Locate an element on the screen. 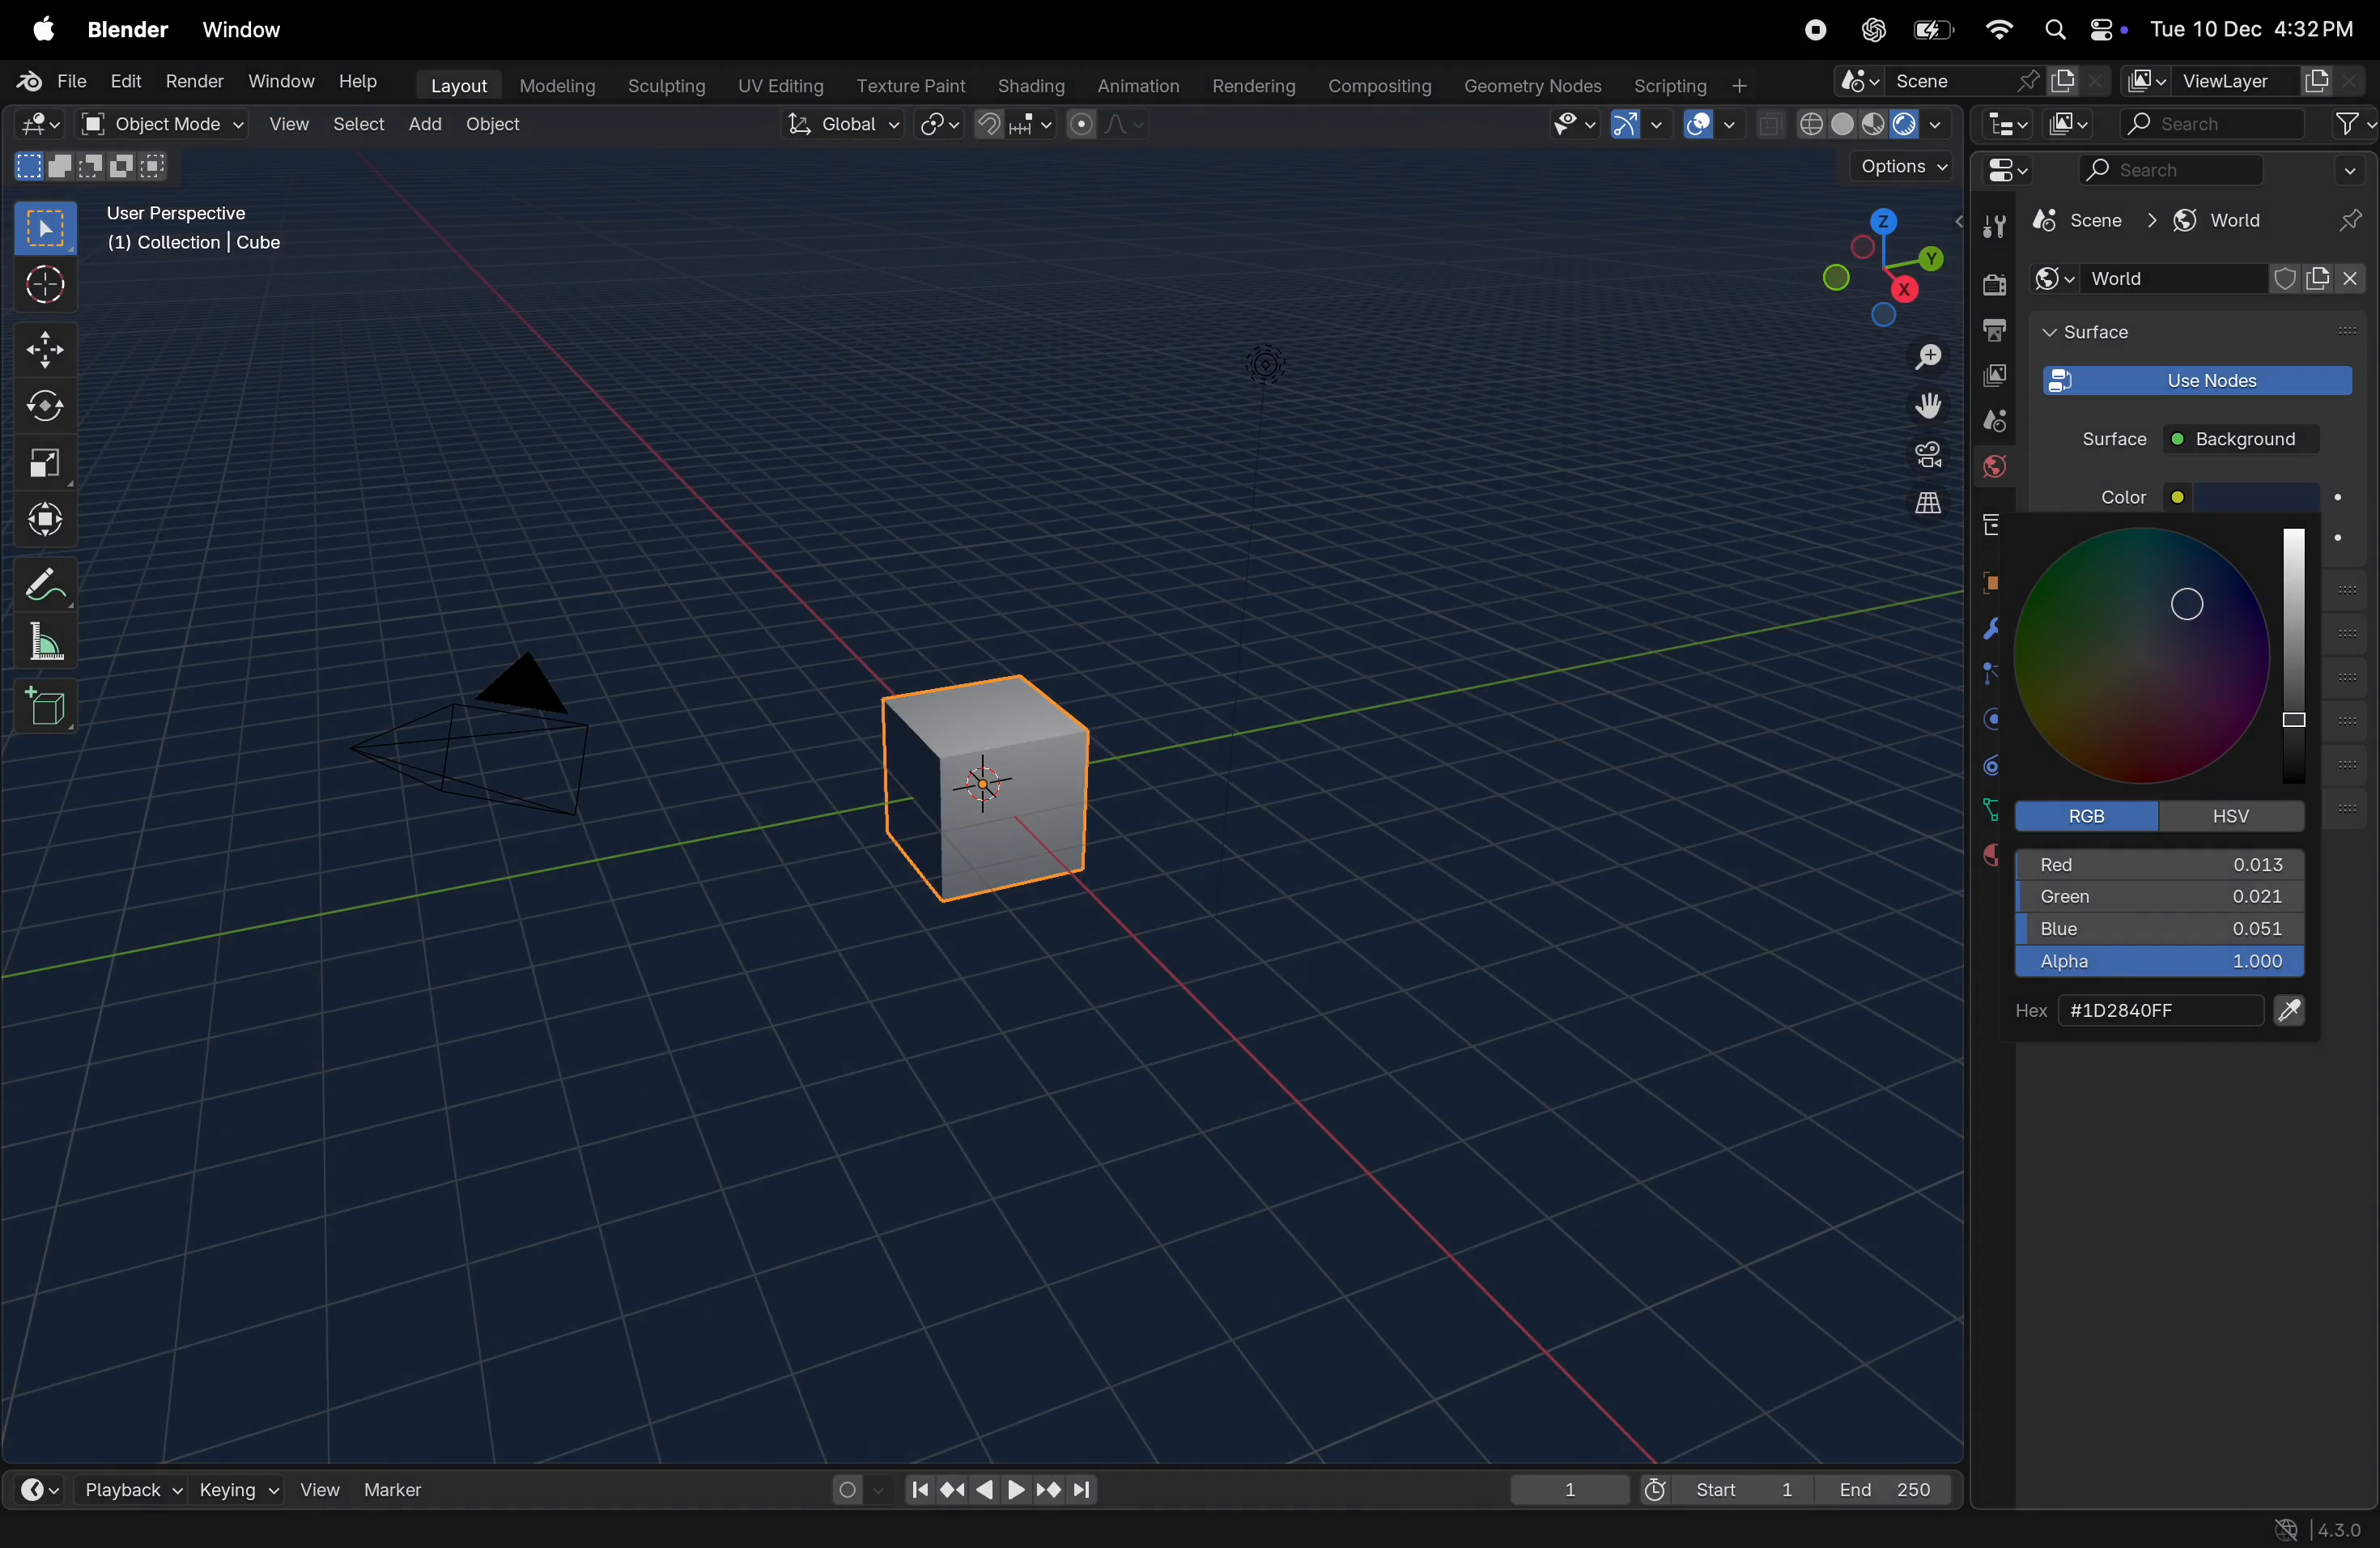 The height and width of the screenshot is (1548, 2380). Surface is located at coordinates (2101, 437).